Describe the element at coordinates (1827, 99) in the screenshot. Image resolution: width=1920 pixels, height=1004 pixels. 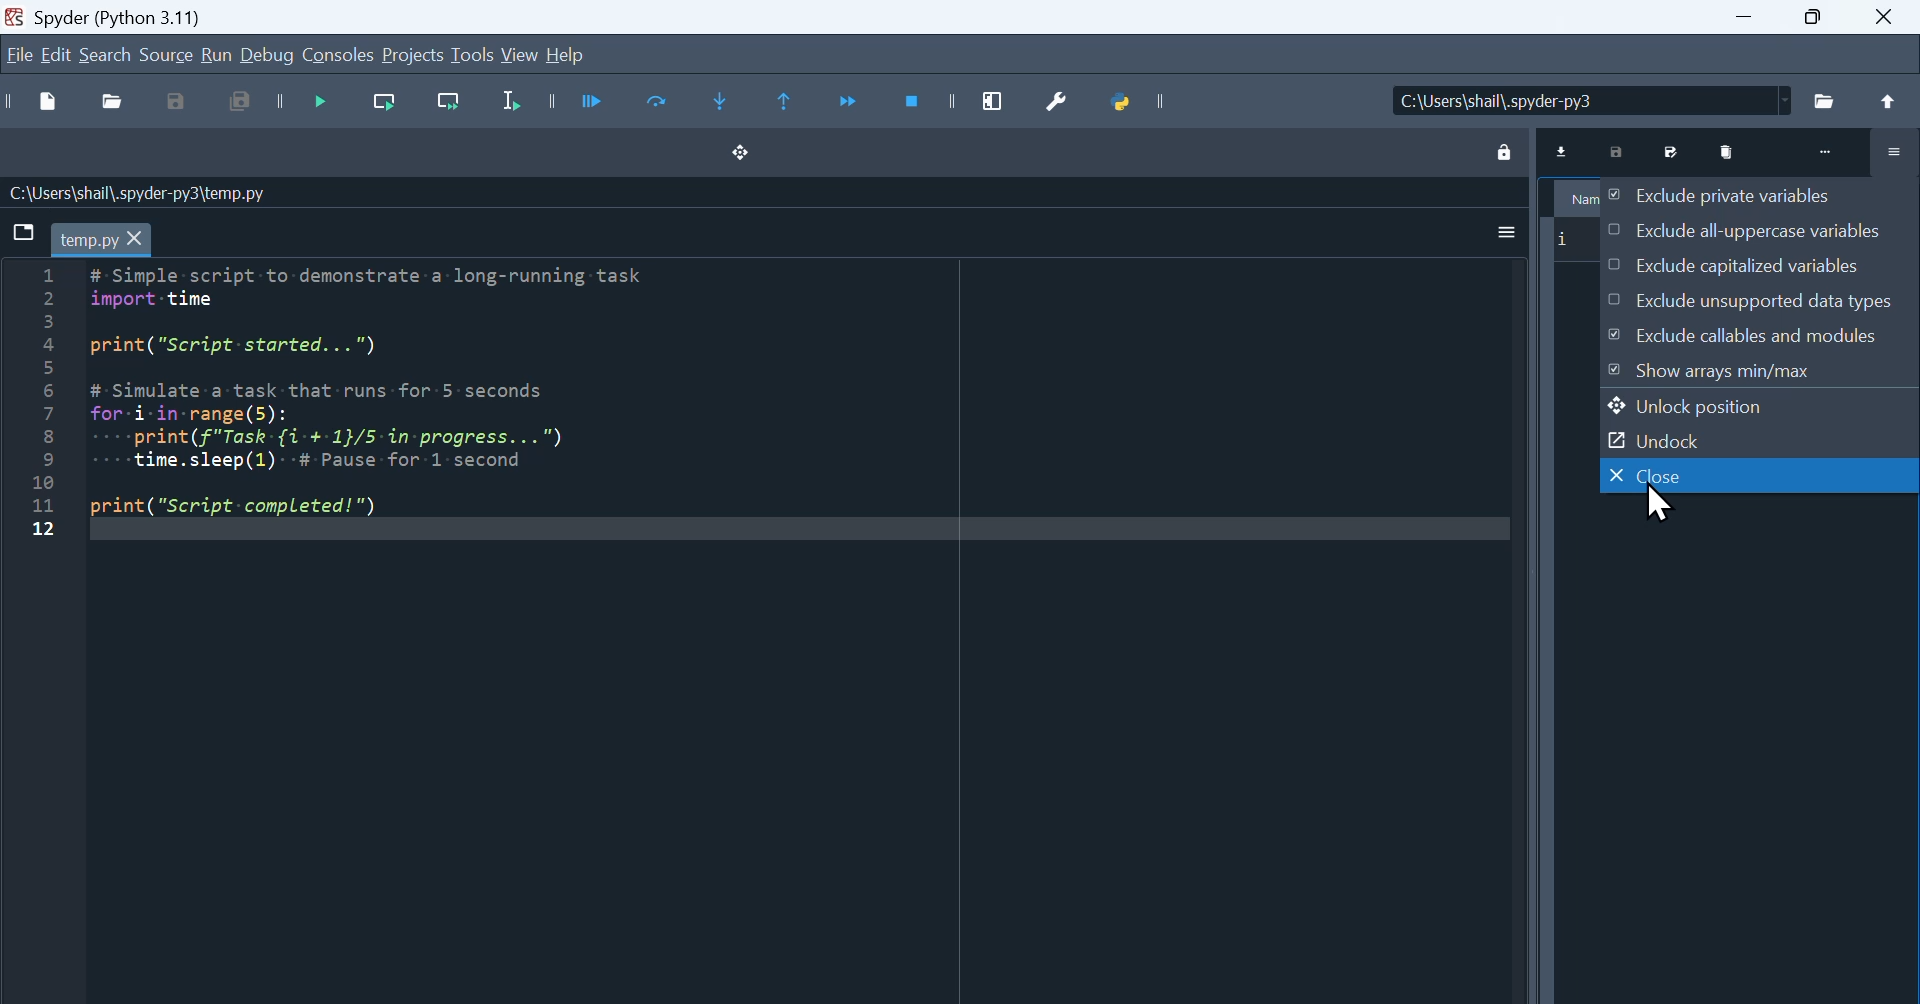
I see `File` at that location.